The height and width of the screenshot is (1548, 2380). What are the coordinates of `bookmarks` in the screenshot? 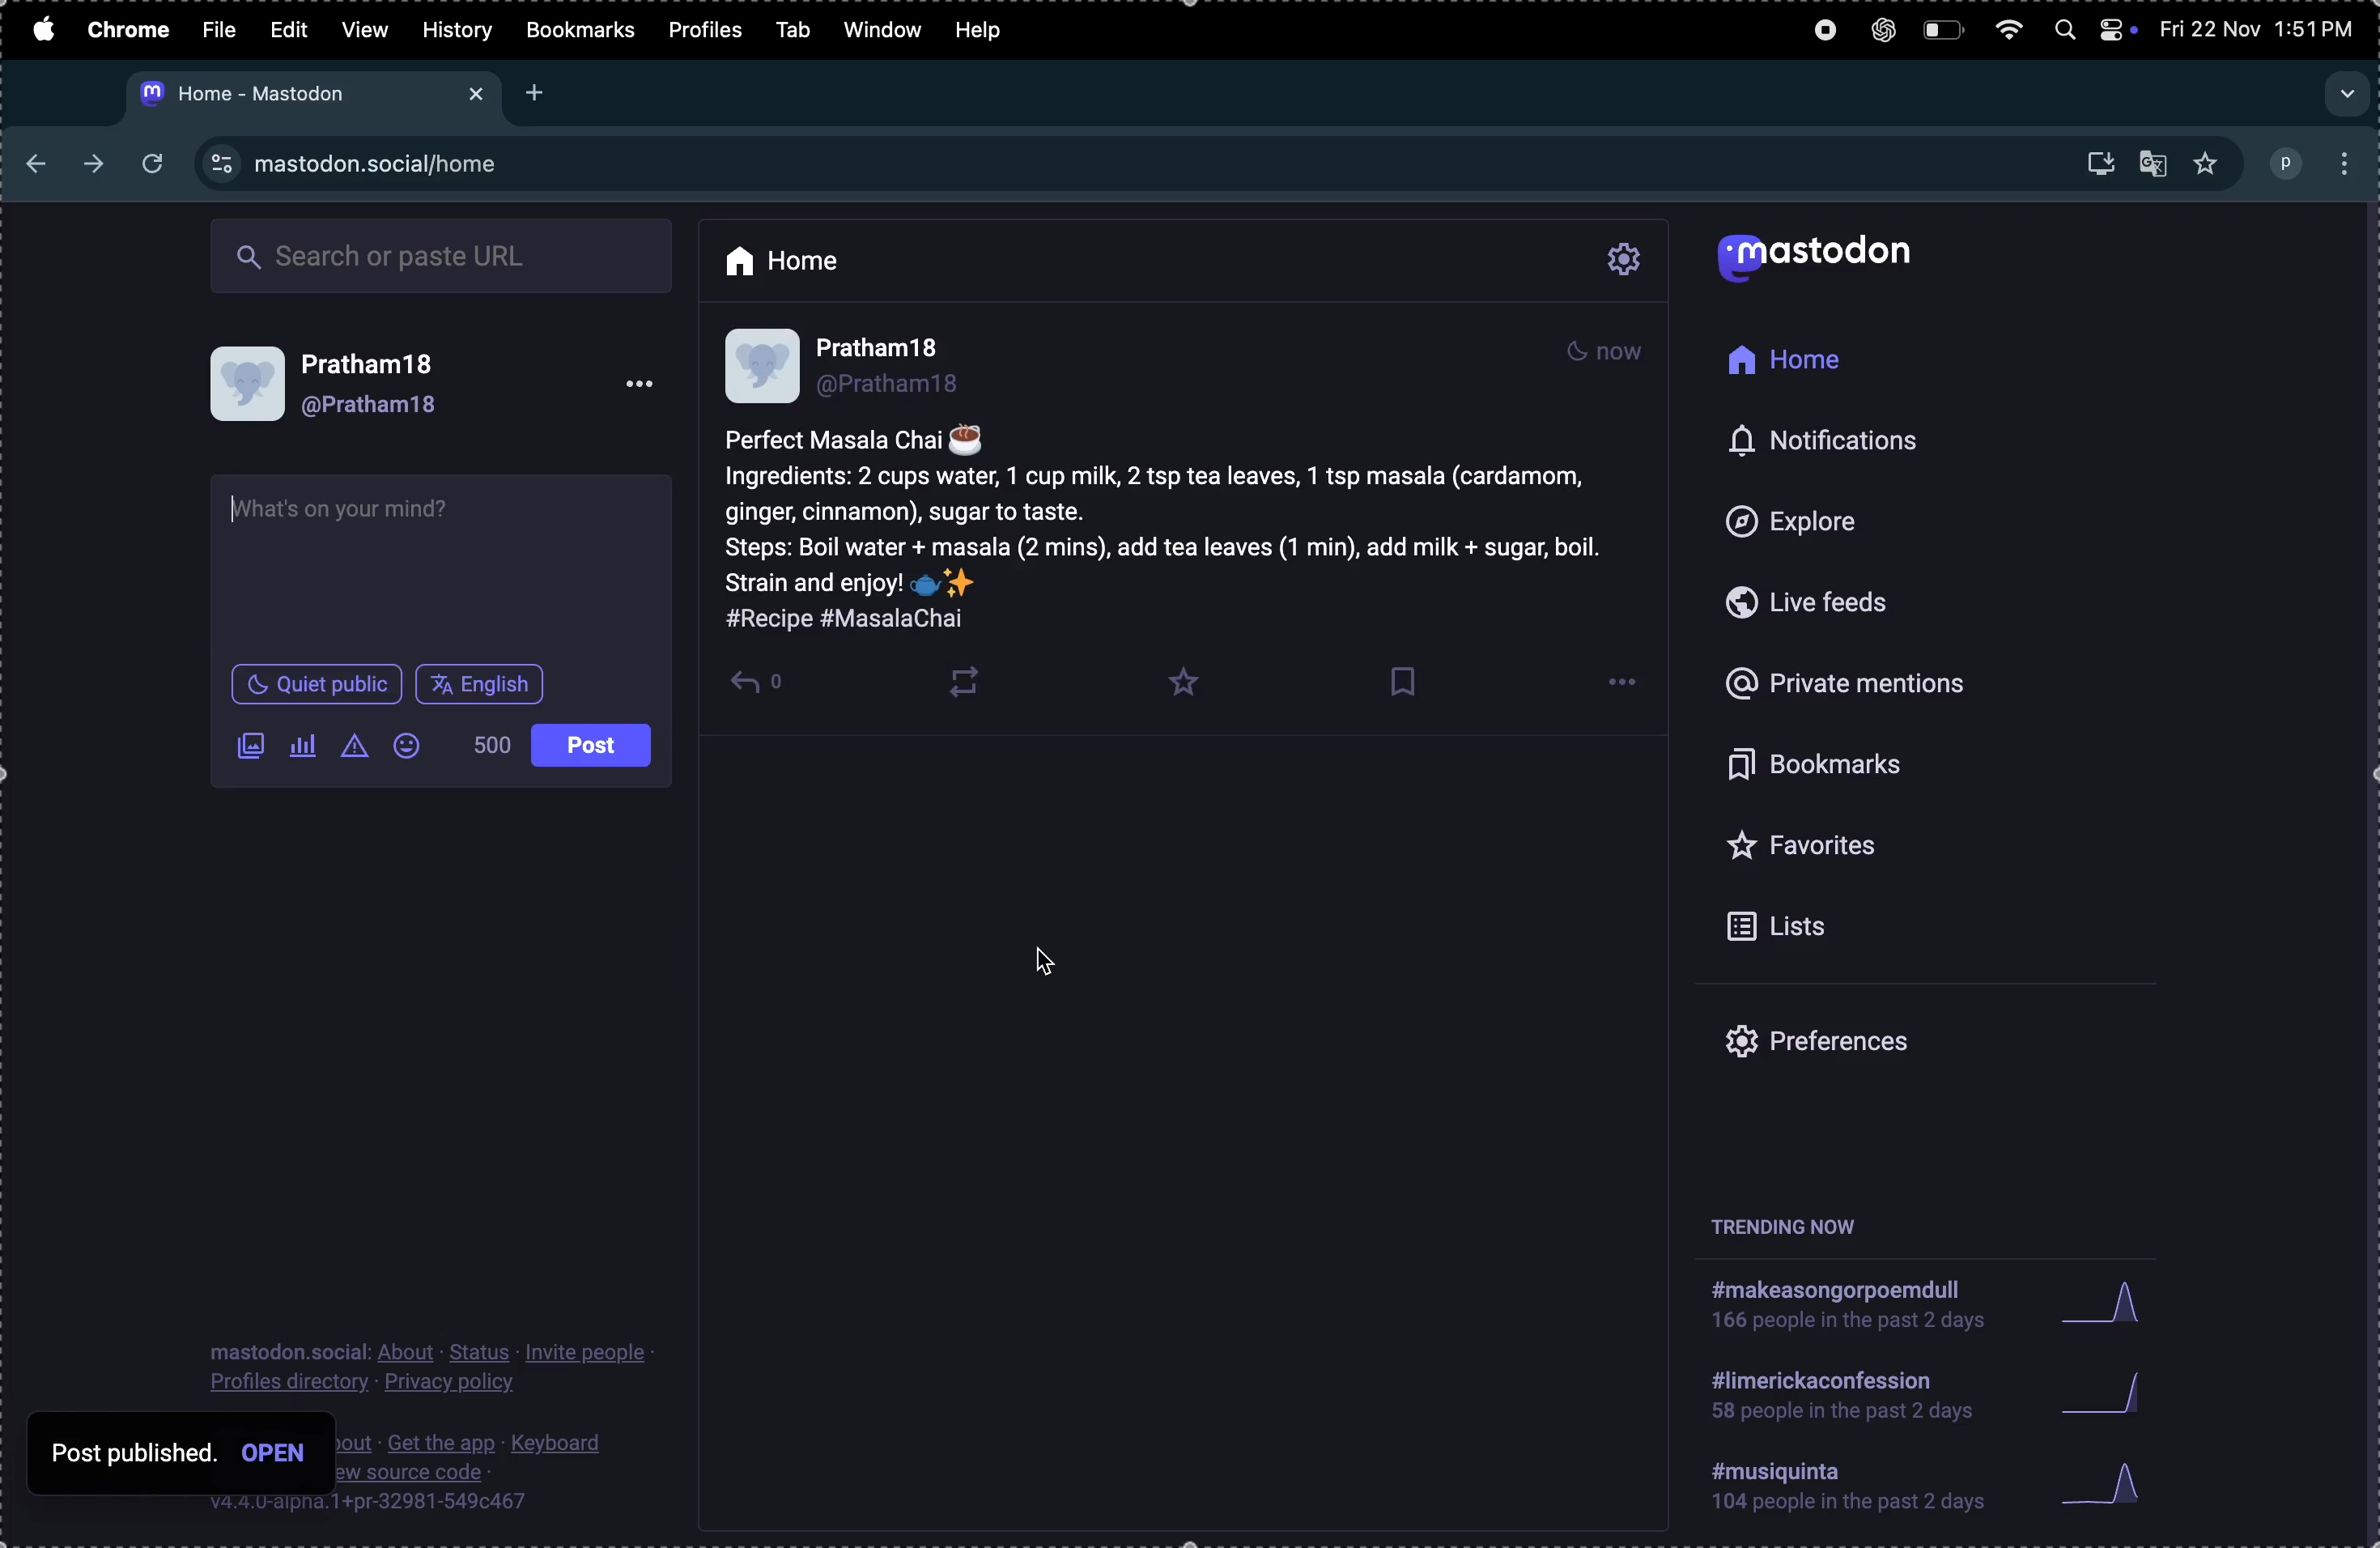 It's located at (1873, 762).